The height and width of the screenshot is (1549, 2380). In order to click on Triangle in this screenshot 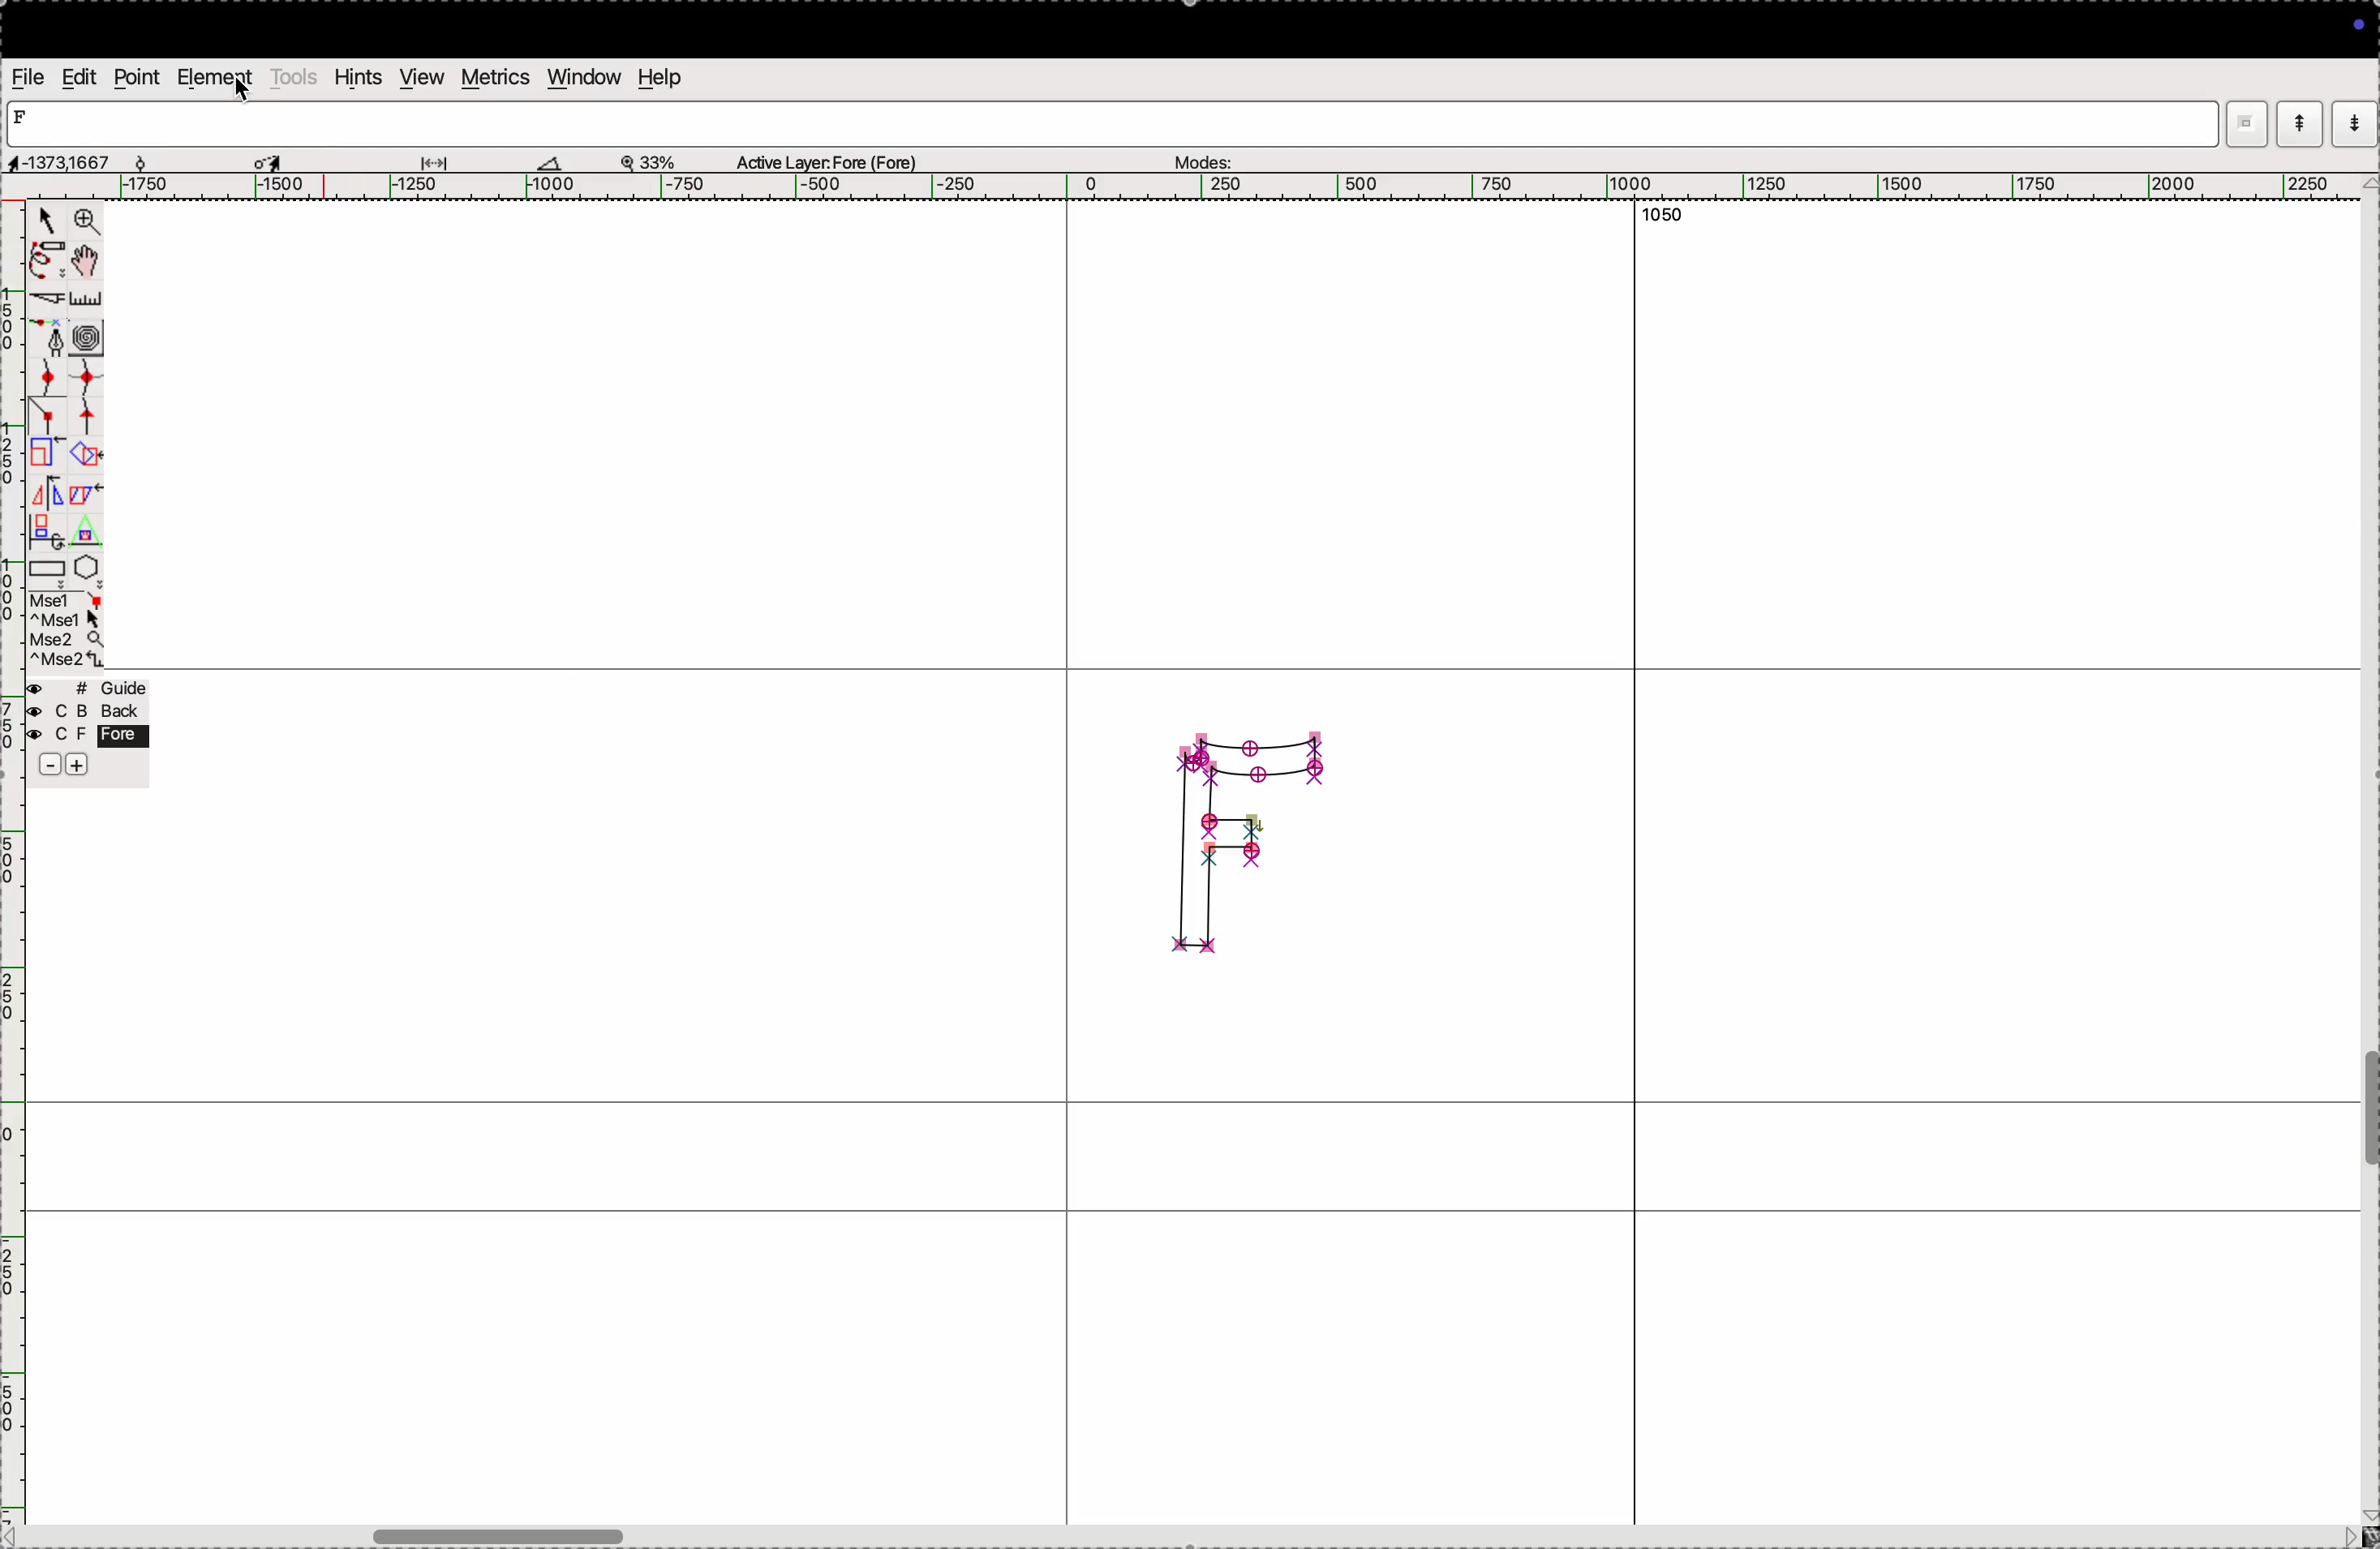, I will do `click(85, 531)`.